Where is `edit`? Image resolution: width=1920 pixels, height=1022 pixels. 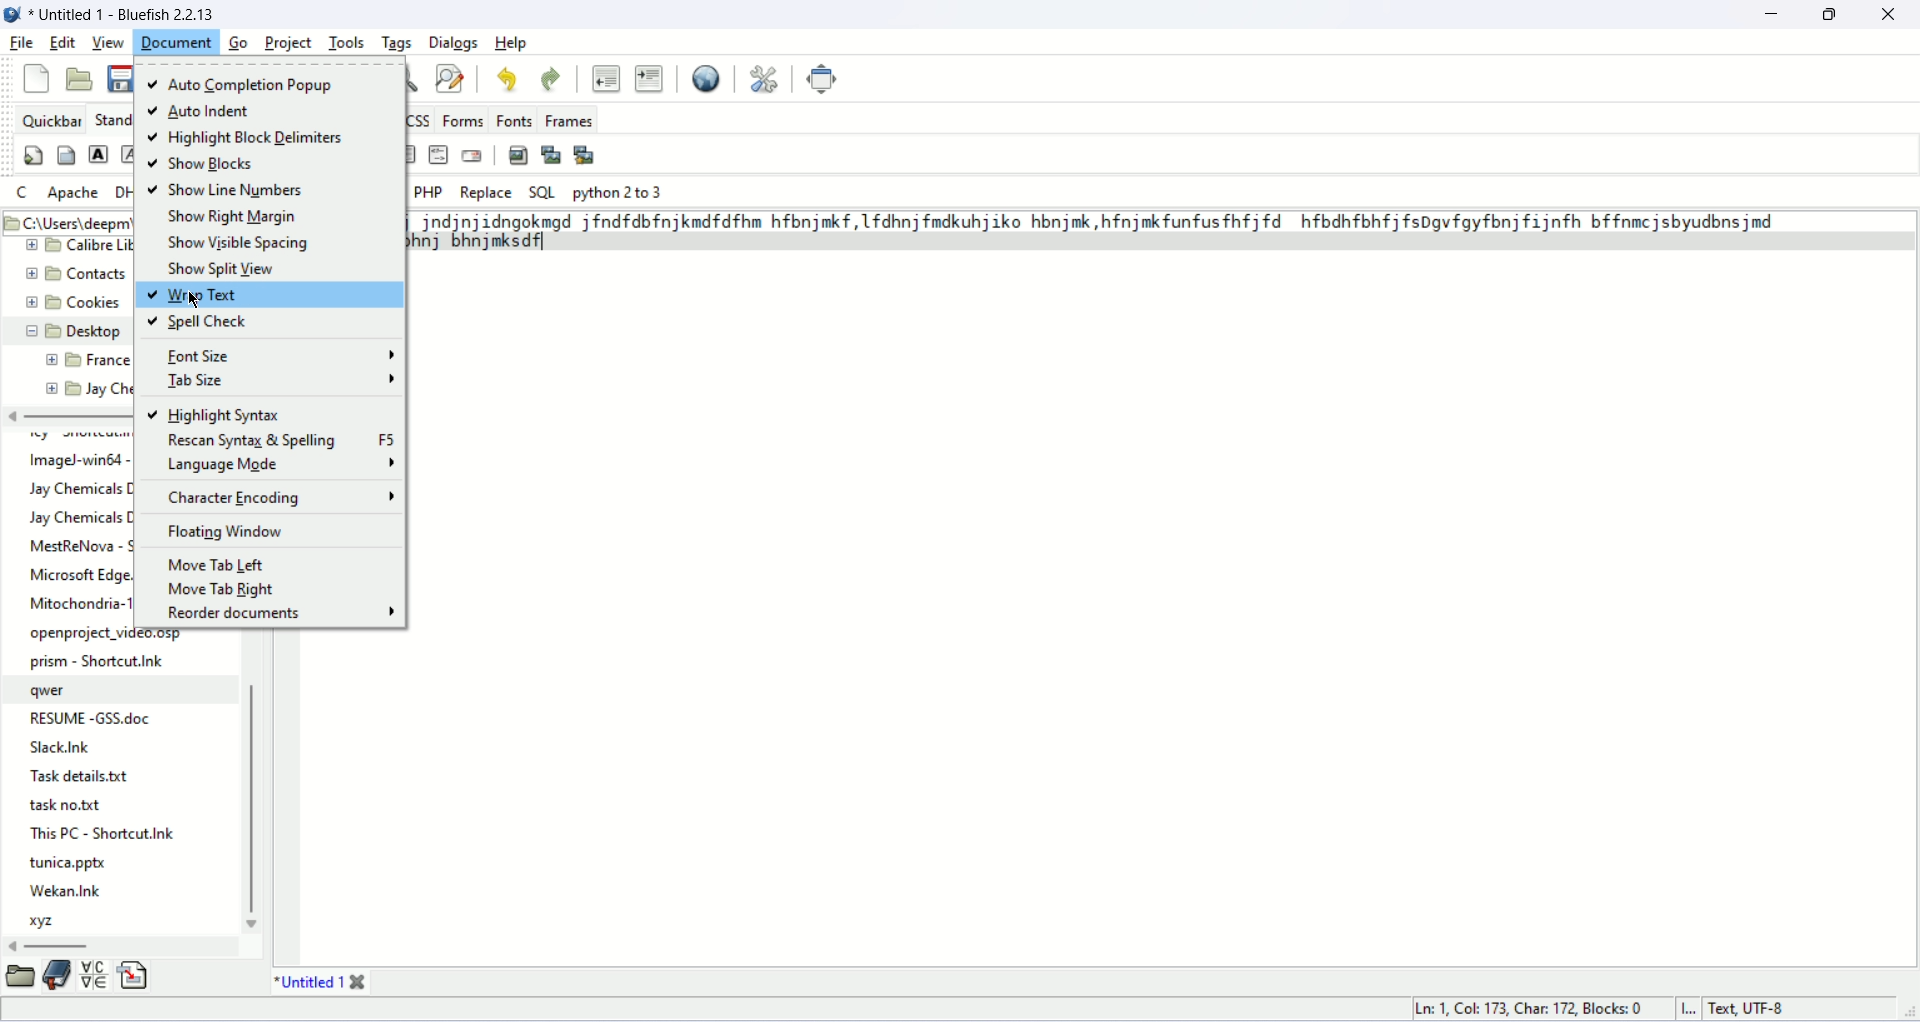 edit is located at coordinates (63, 40).